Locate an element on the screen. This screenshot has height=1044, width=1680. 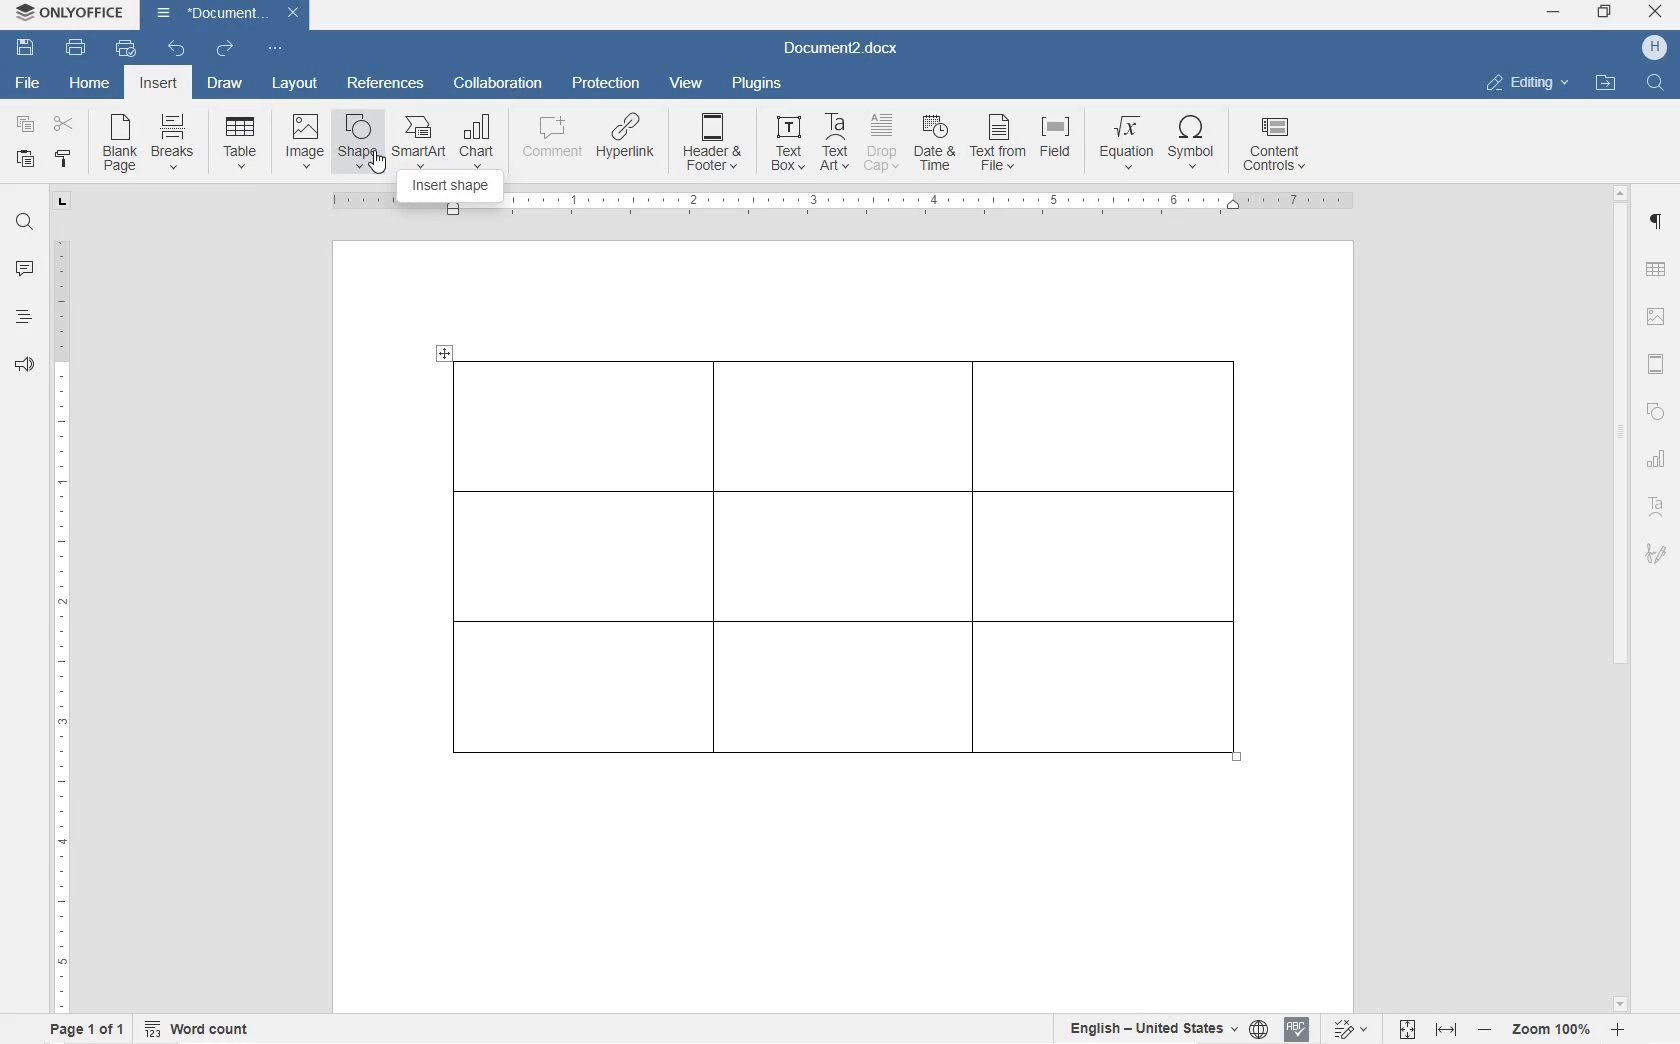
undo is located at coordinates (175, 49).